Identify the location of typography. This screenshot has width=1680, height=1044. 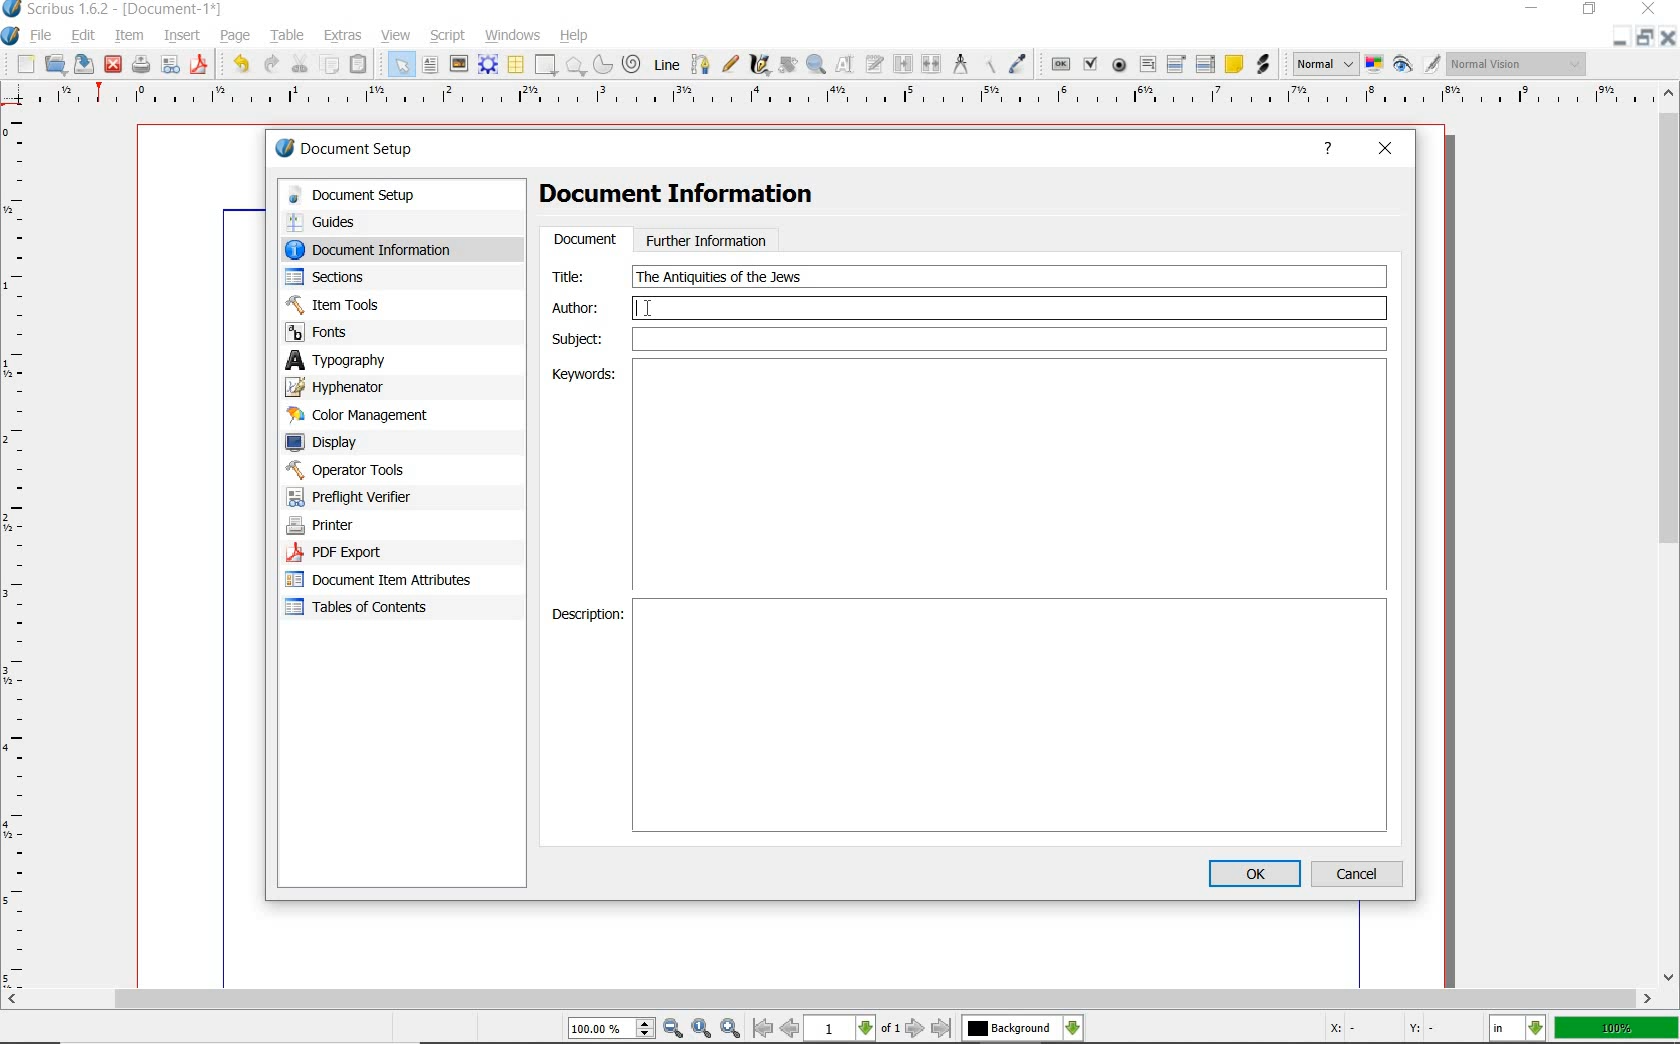
(364, 360).